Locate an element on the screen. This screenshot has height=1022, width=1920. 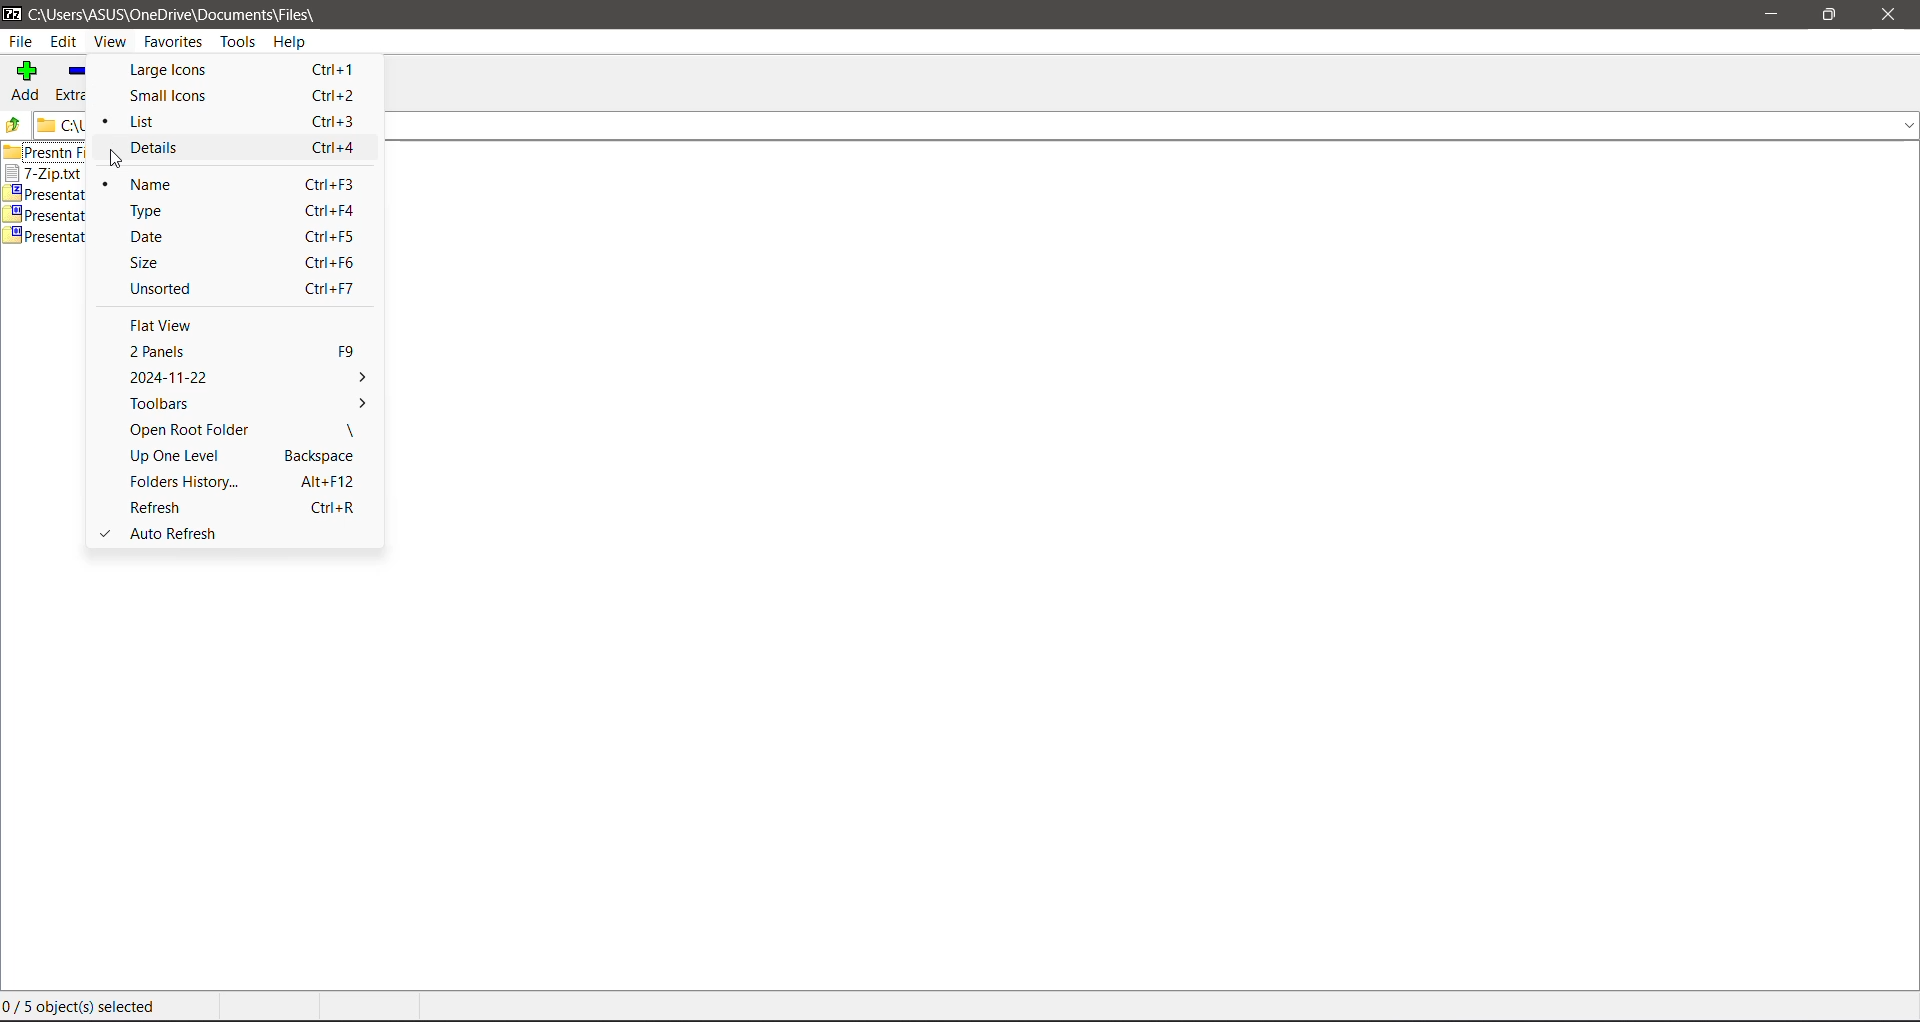
Minimize is located at coordinates (1767, 12).